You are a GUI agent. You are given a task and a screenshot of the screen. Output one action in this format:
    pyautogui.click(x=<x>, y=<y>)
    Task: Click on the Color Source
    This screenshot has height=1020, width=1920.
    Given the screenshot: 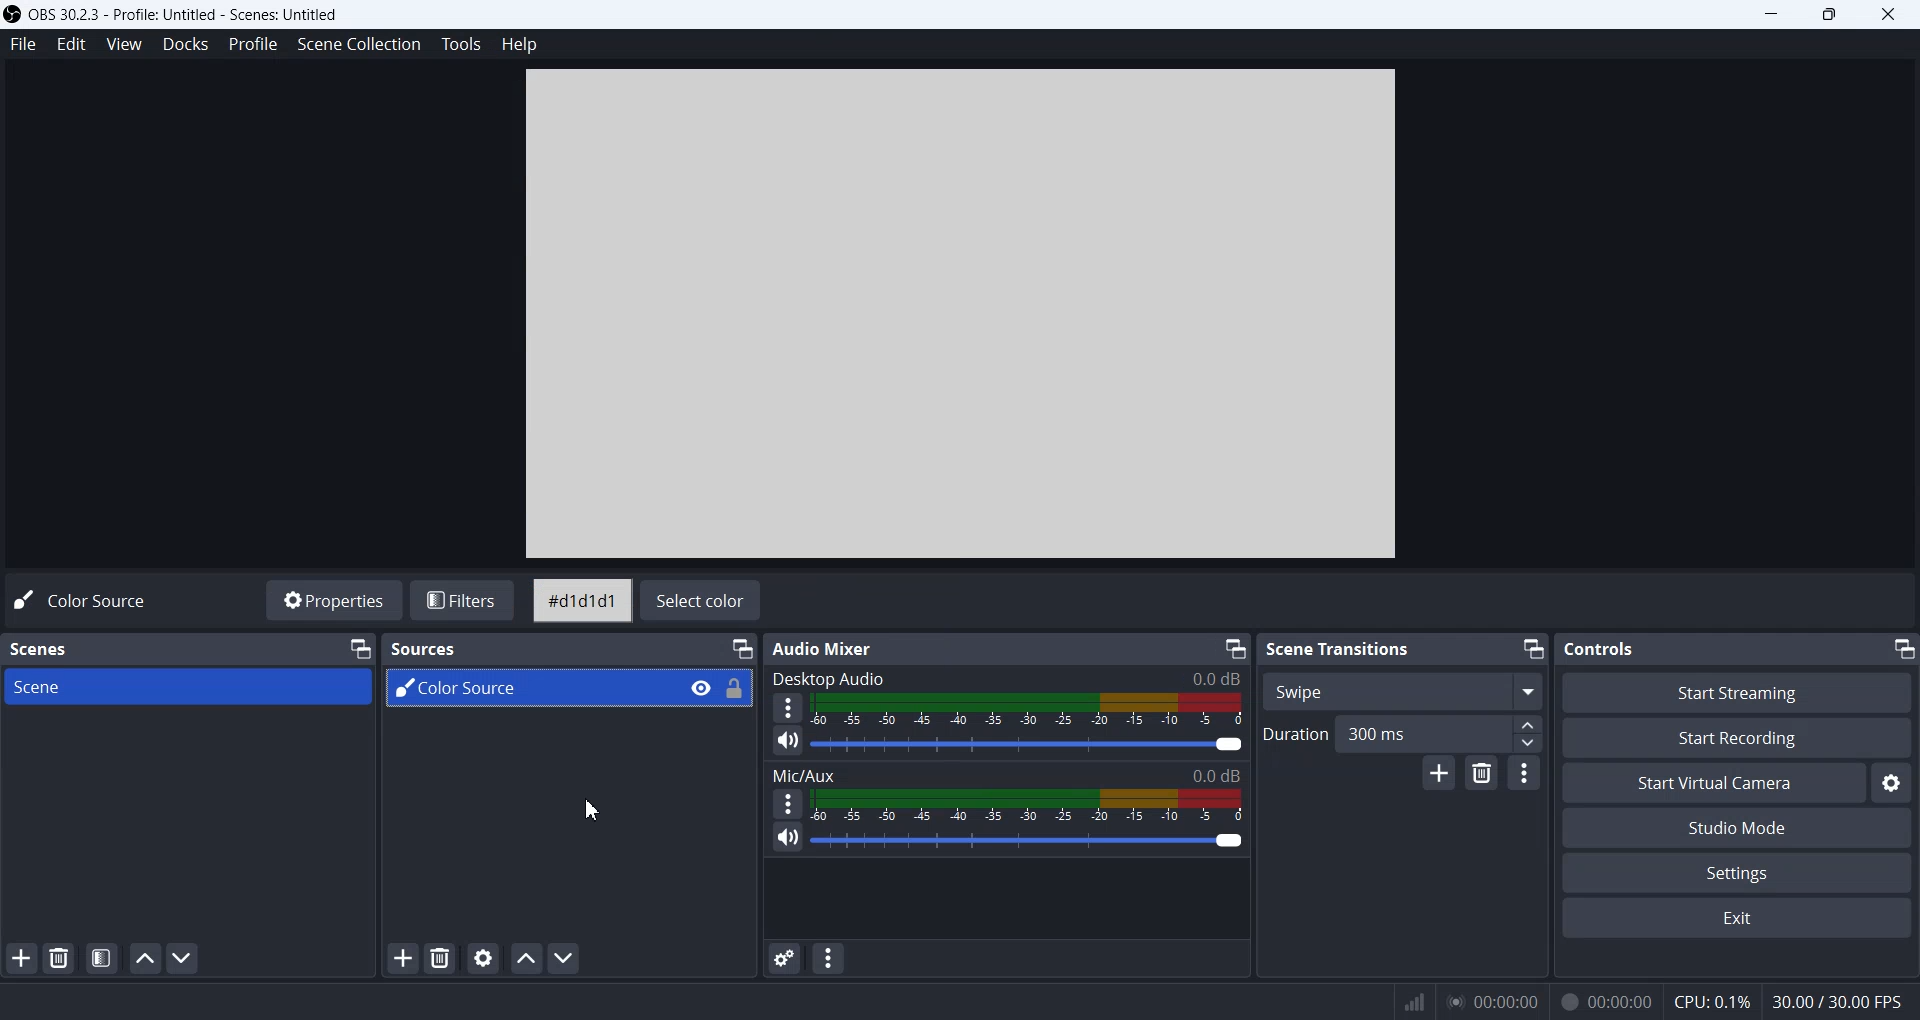 What is the action you would take?
    pyautogui.click(x=527, y=689)
    